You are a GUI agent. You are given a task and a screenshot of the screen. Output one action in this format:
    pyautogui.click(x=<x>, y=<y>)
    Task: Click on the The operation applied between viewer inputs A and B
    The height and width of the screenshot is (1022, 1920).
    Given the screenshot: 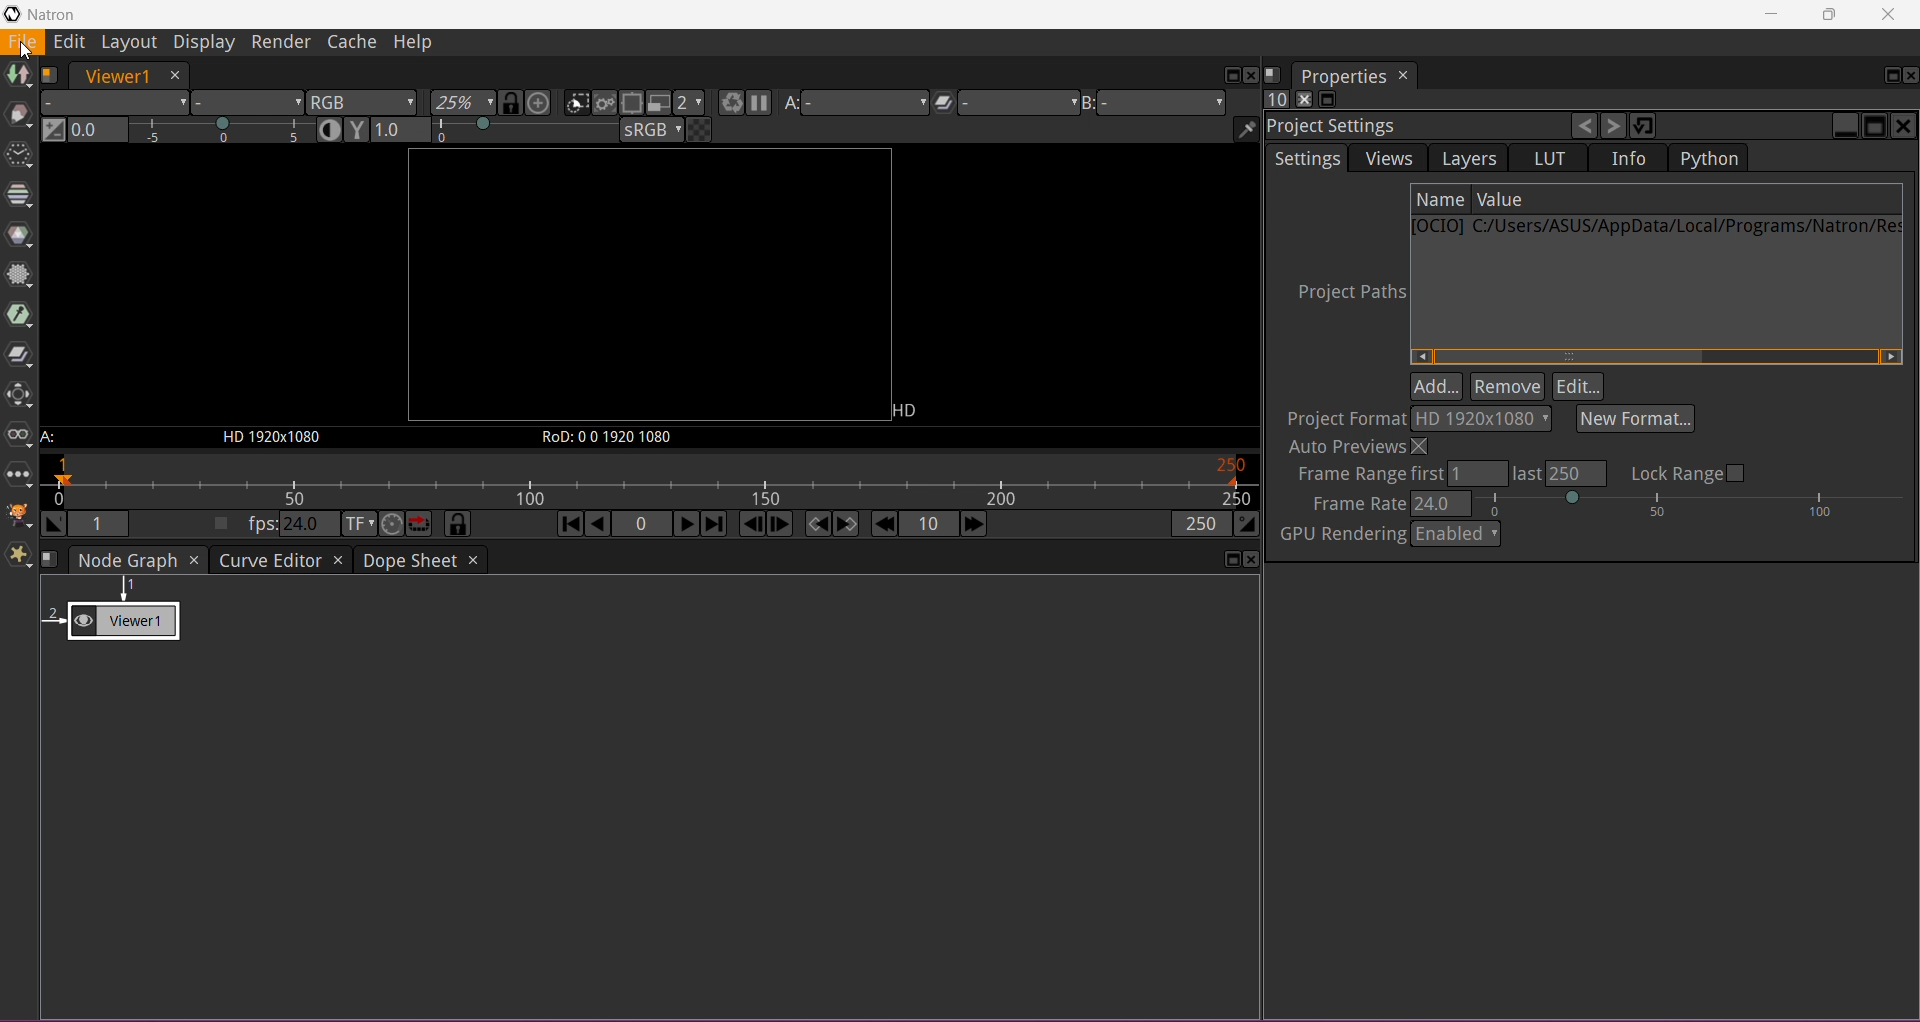 What is the action you would take?
    pyautogui.click(x=1005, y=103)
    